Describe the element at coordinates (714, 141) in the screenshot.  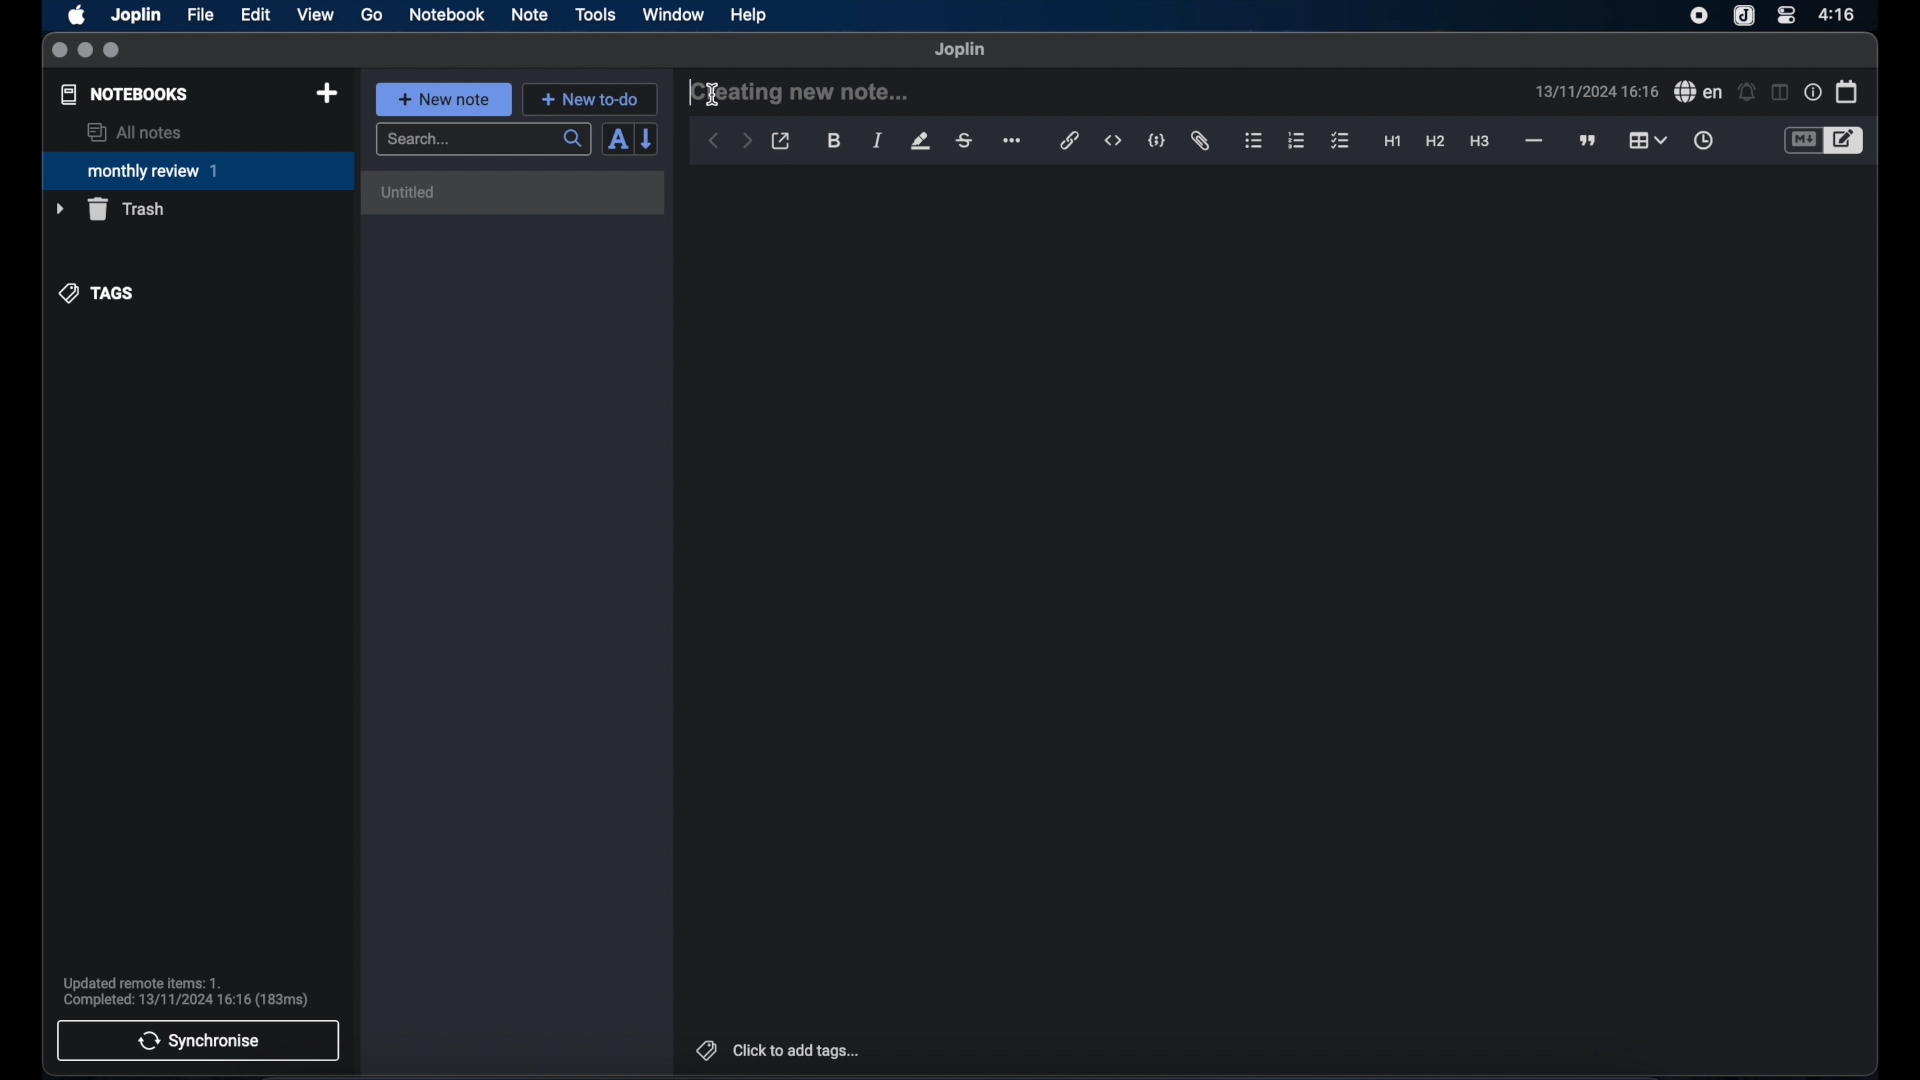
I see `back` at that location.